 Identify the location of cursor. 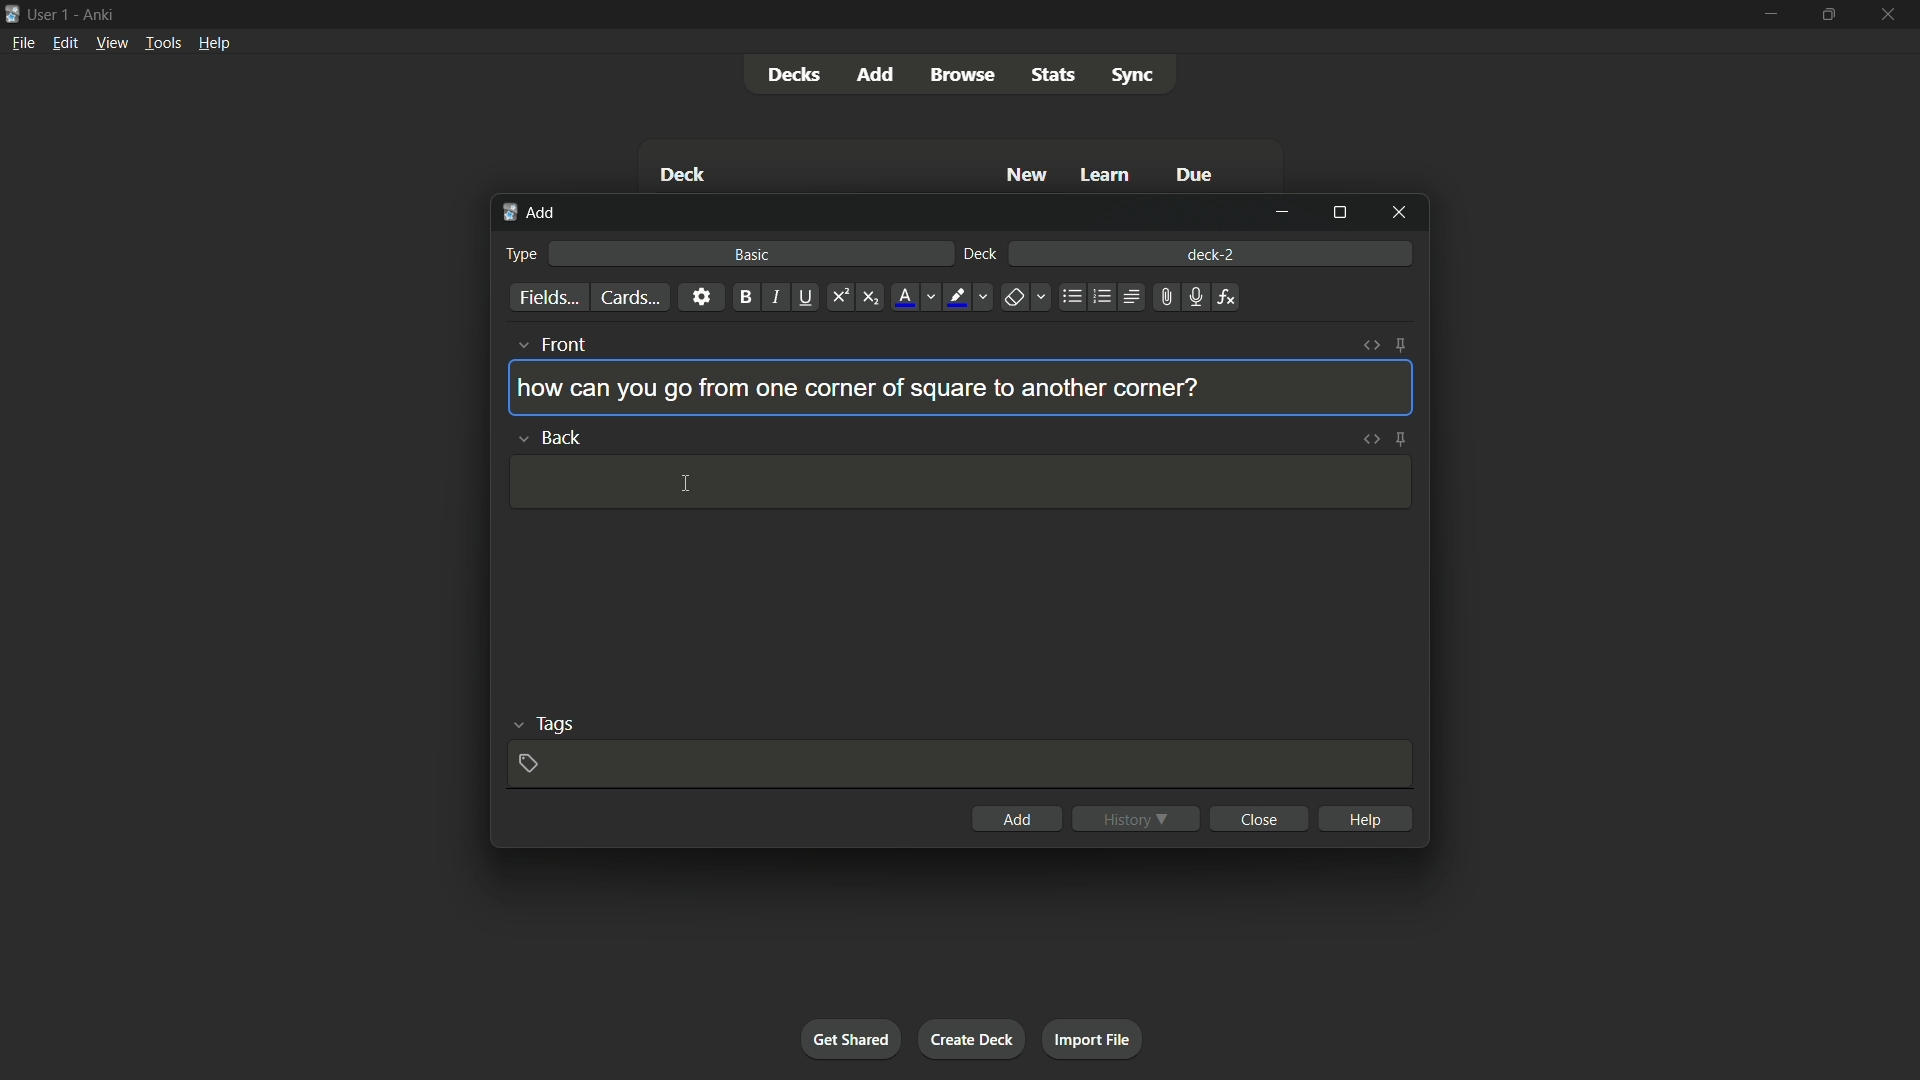
(689, 484).